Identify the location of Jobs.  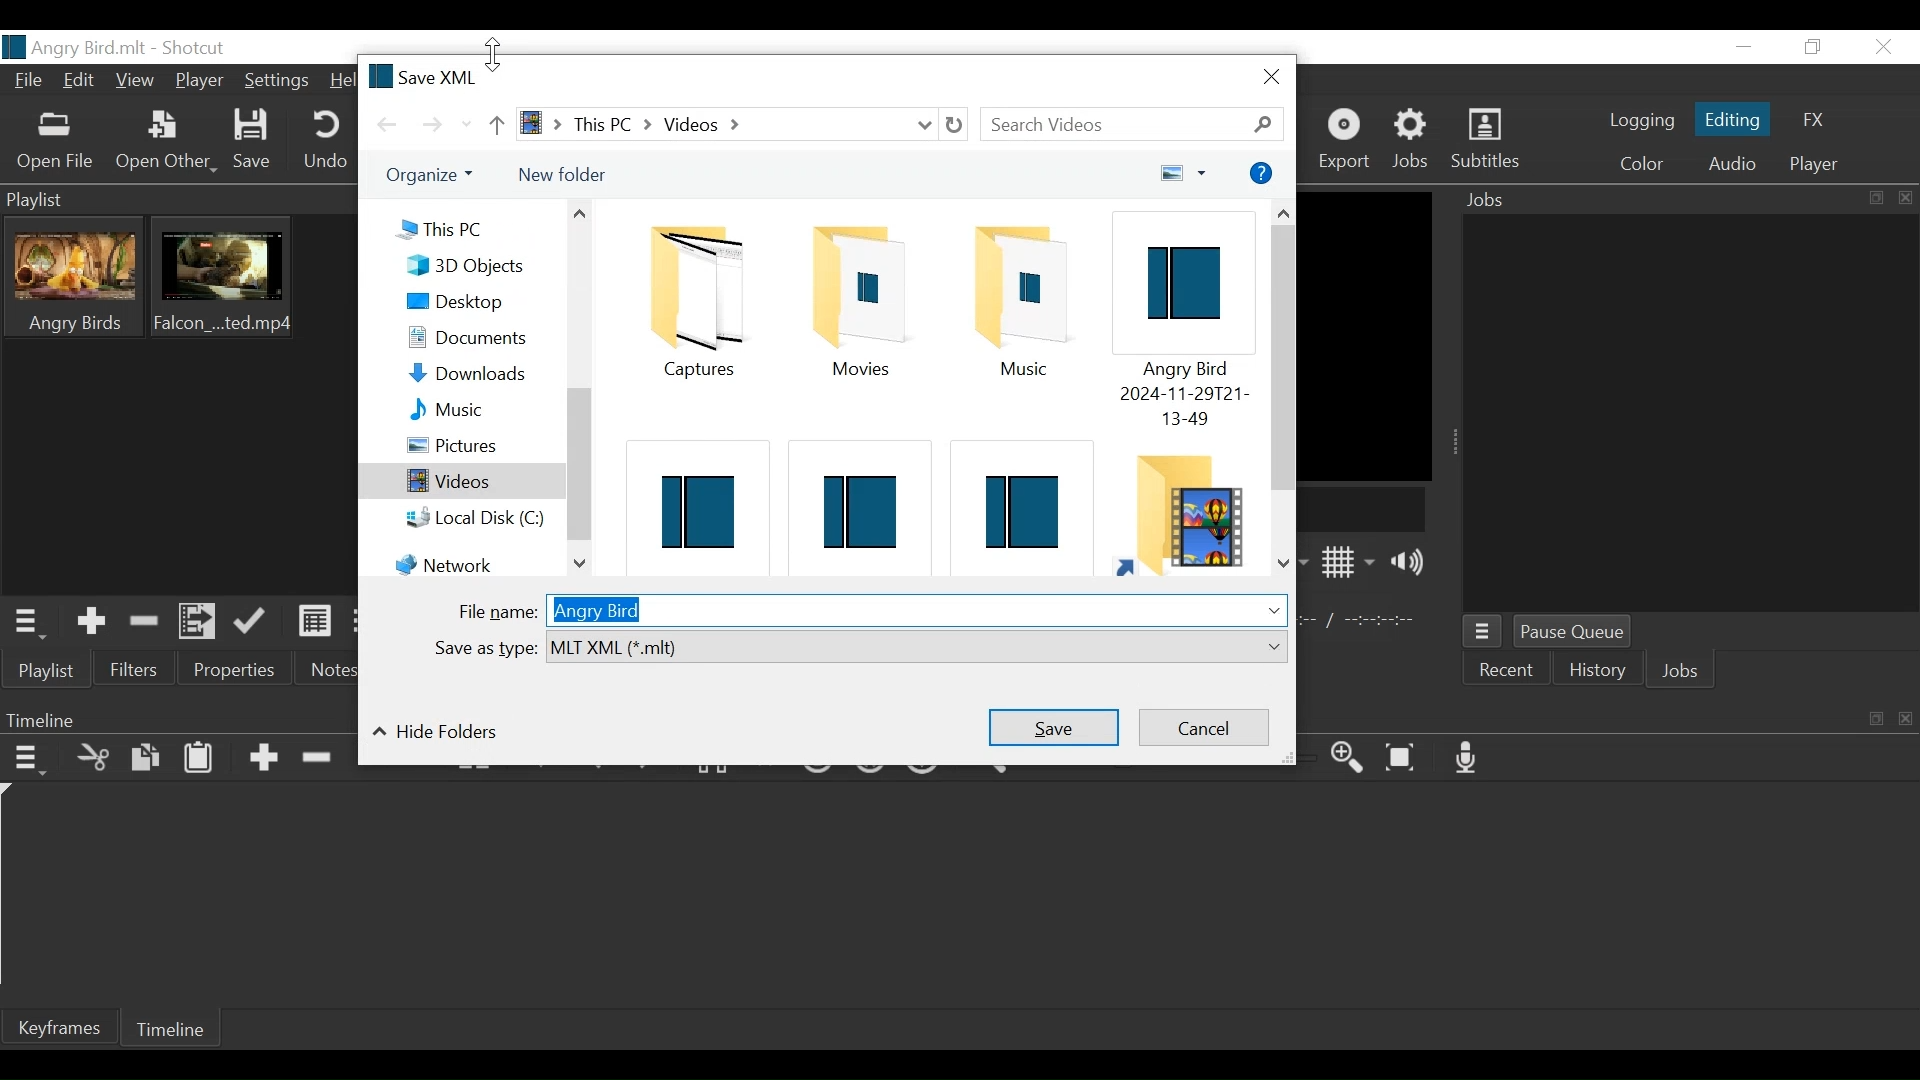
(1412, 140).